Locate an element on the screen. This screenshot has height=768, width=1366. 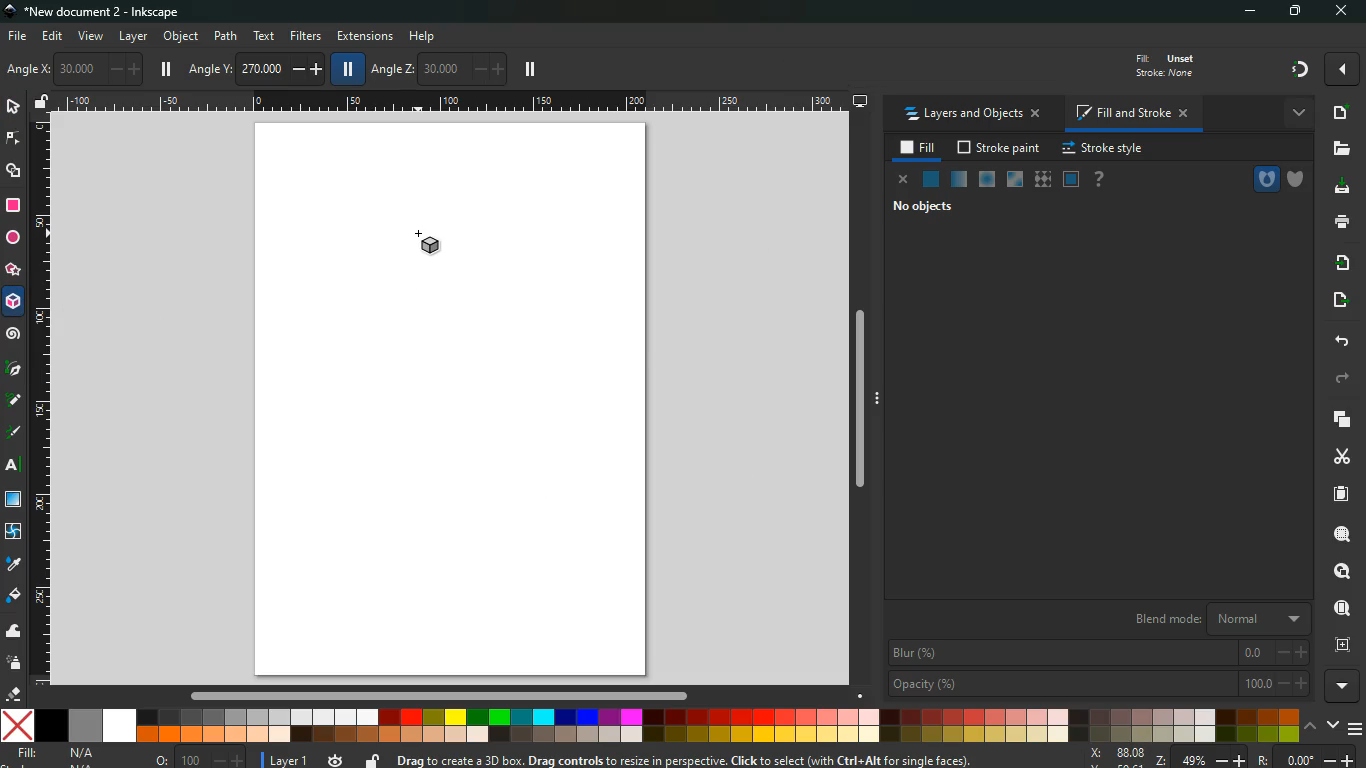
texture is located at coordinates (1042, 182).